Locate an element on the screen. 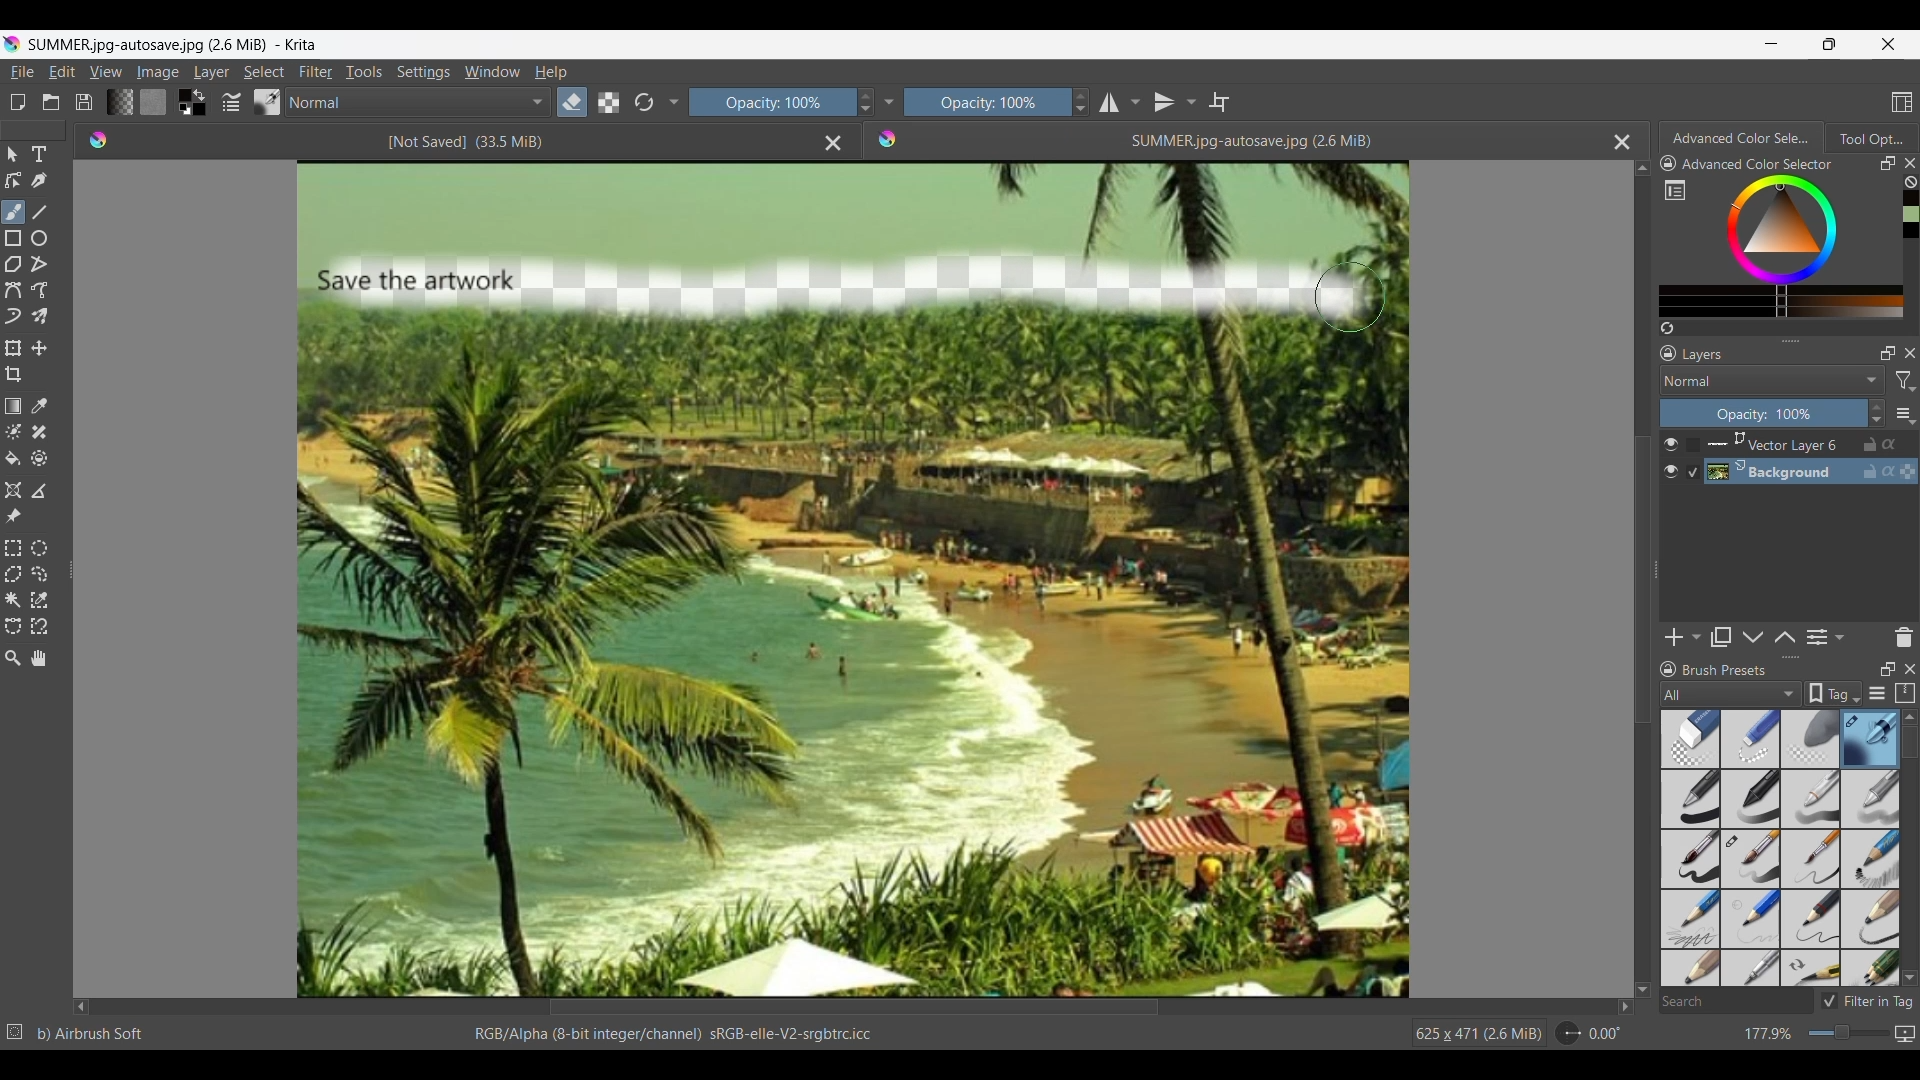 This screenshot has height=1080, width=1920. Wrap around mode is located at coordinates (1219, 102).